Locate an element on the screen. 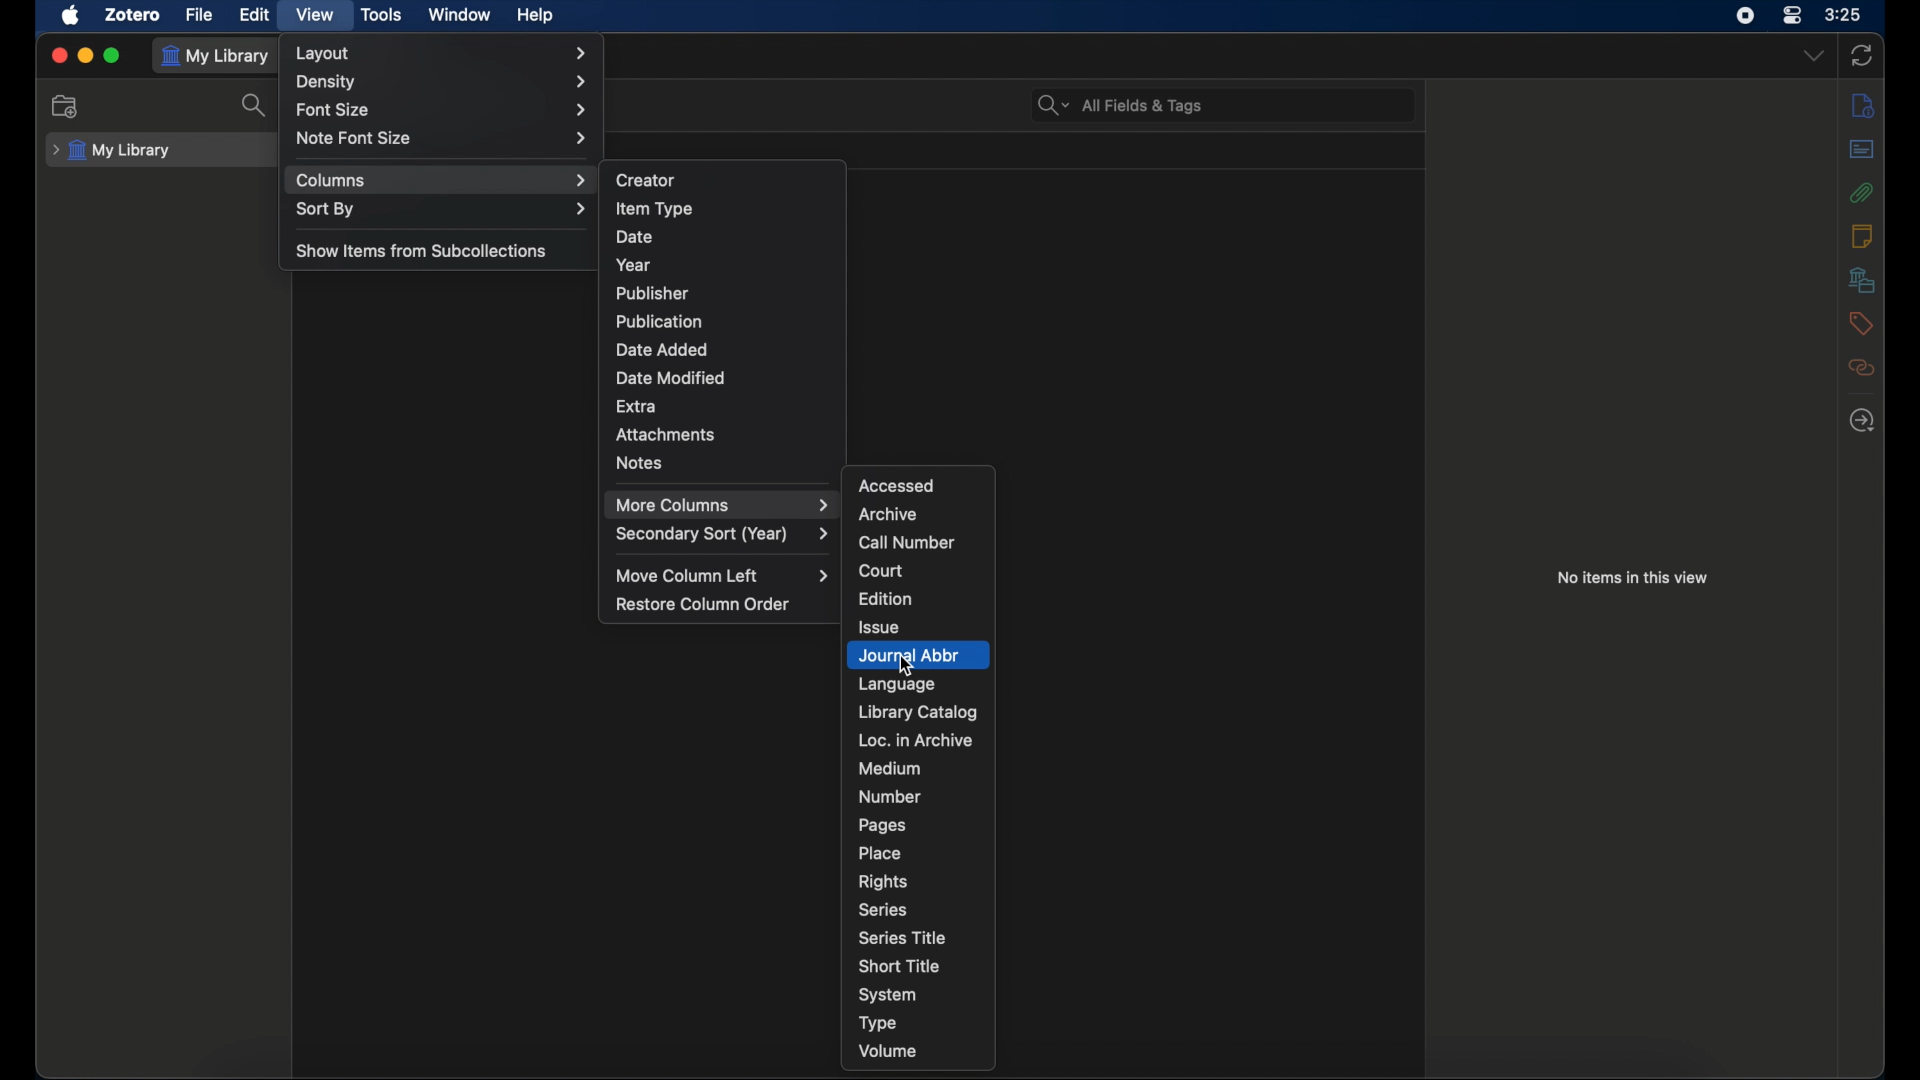 The width and height of the screenshot is (1920, 1080). attachments is located at coordinates (1861, 193).